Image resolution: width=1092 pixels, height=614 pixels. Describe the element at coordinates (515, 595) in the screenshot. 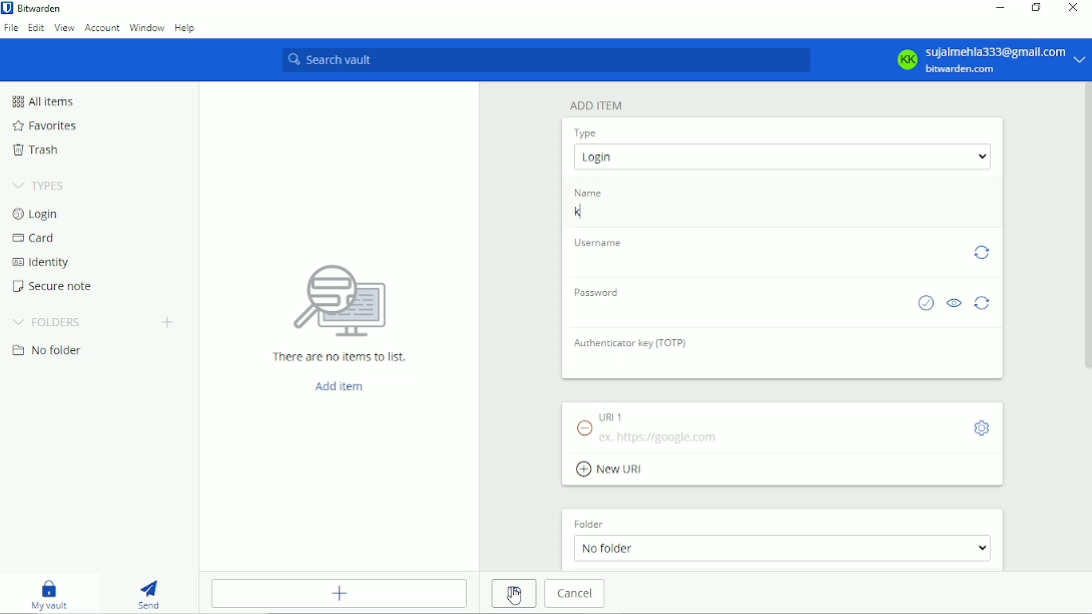

I see `Cursor` at that location.